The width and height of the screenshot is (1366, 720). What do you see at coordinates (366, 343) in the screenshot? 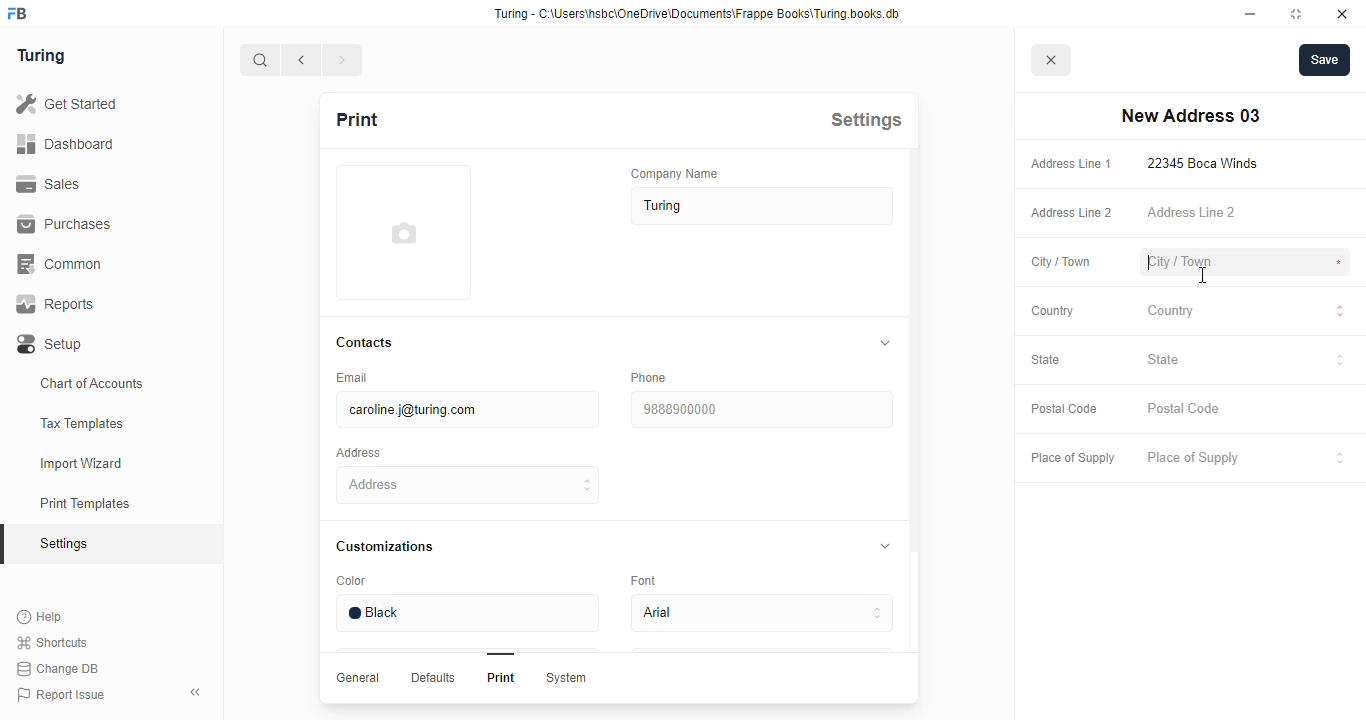
I see `contacts` at bounding box center [366, 343].